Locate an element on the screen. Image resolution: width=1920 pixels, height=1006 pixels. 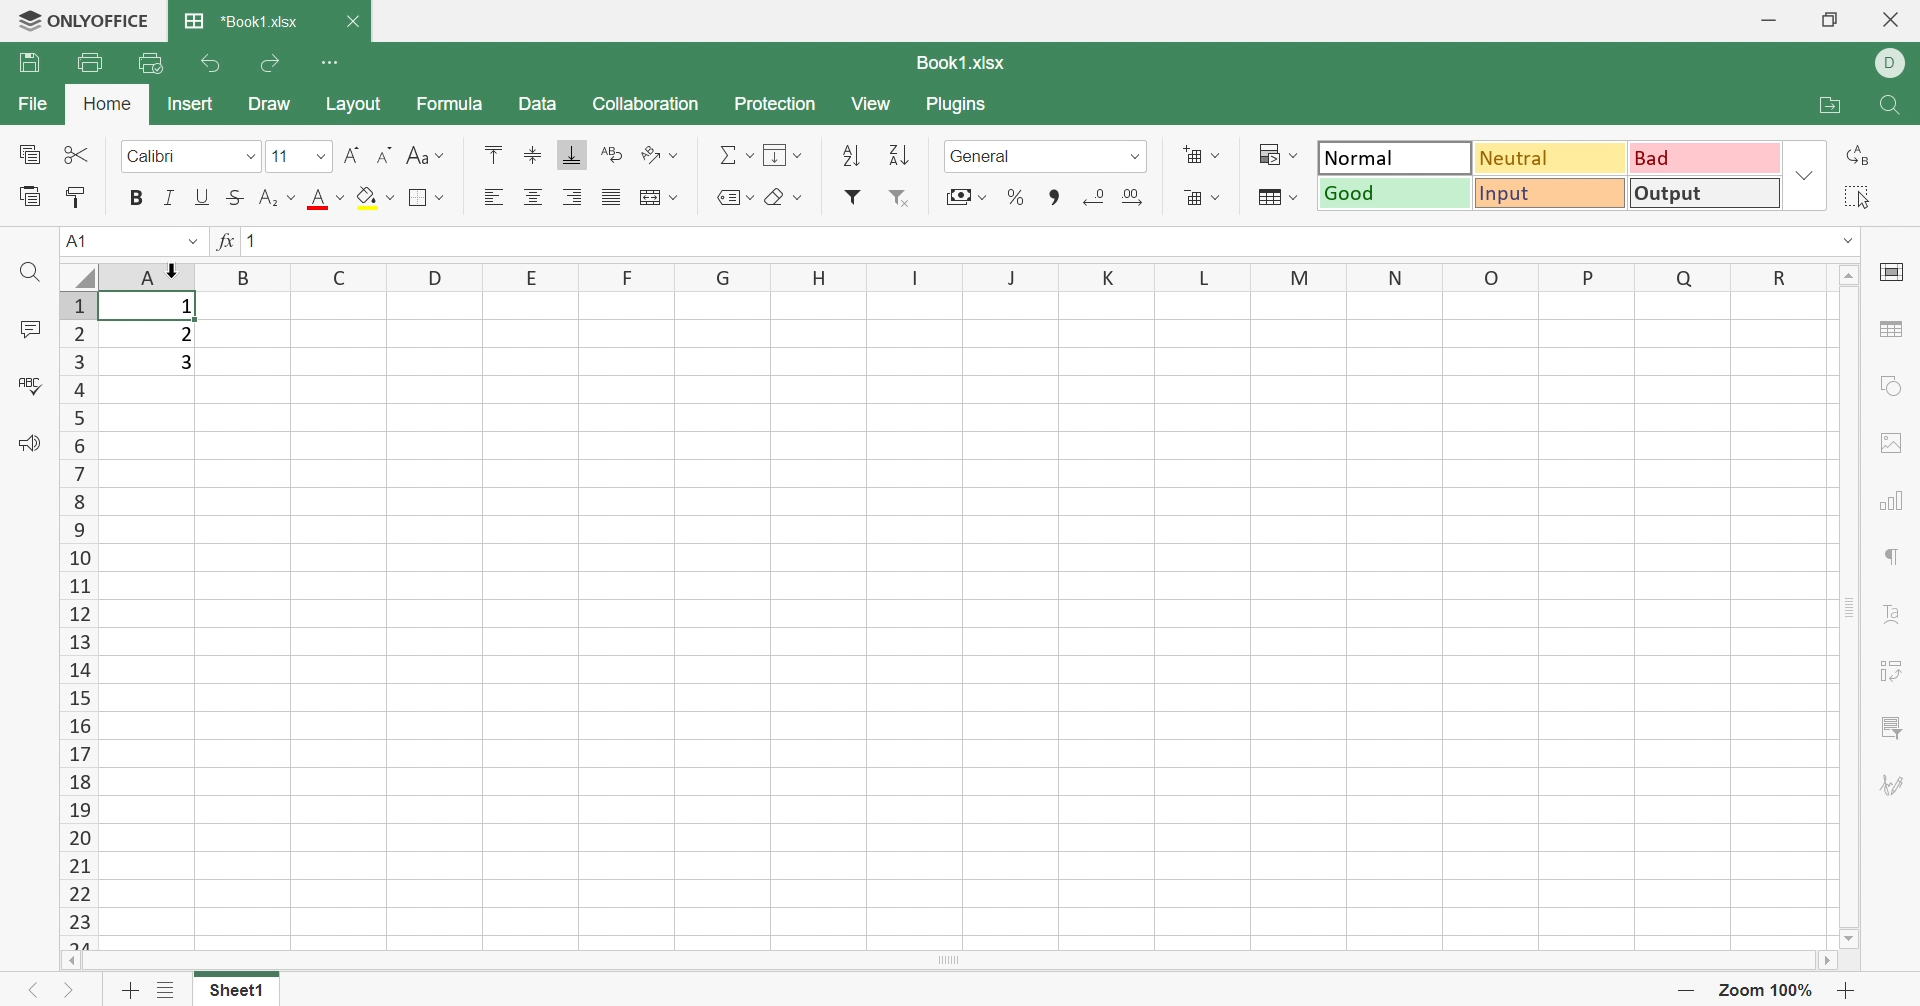
Bad is located at coordinates (1704, 157).